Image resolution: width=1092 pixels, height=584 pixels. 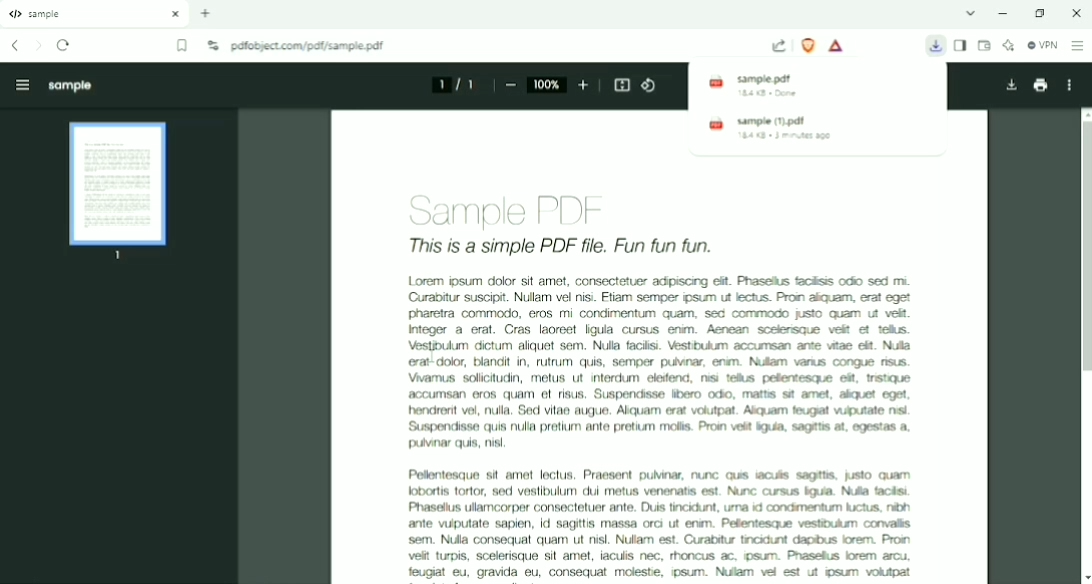 What do you see at coordinates (64, 45) in the screenshot?
I see `Reload this page` at bounding box center [64, 45].